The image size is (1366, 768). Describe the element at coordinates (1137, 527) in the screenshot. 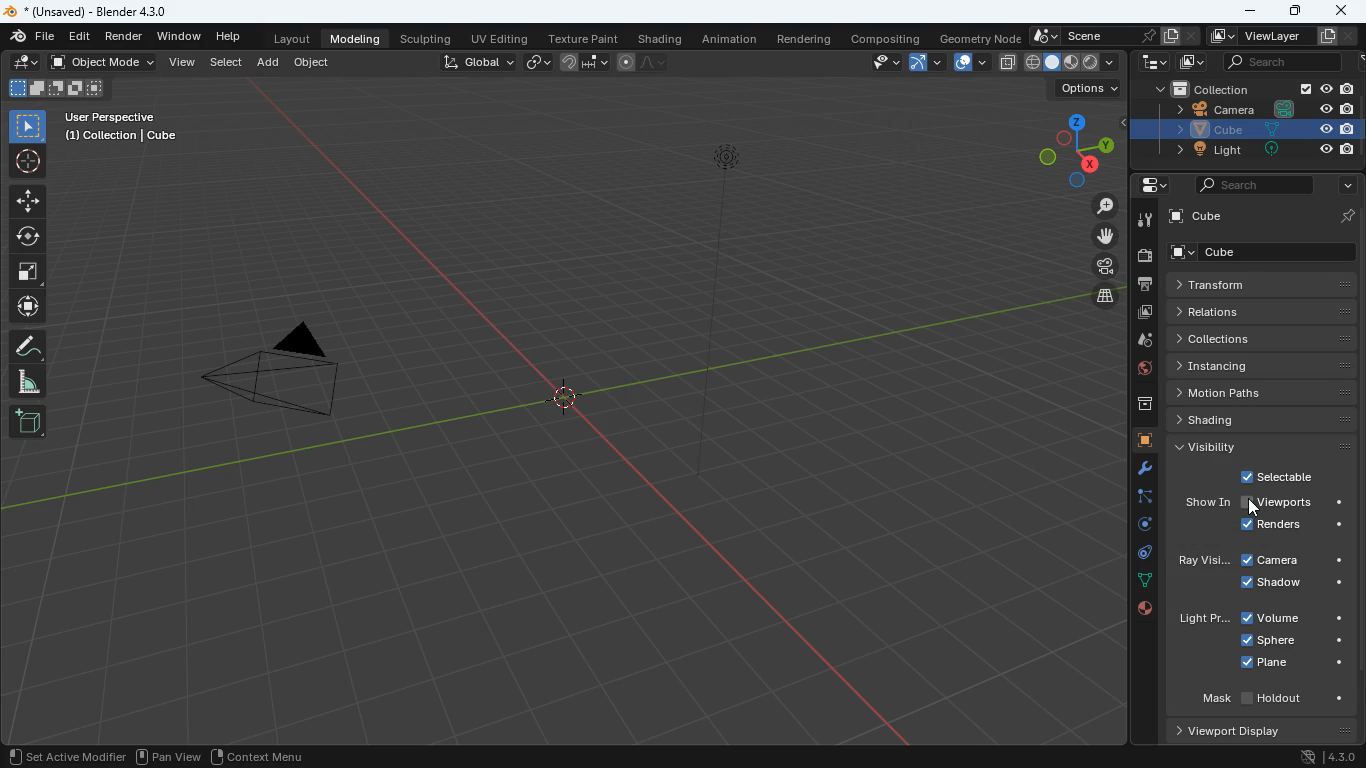

I see `turn` at that location.